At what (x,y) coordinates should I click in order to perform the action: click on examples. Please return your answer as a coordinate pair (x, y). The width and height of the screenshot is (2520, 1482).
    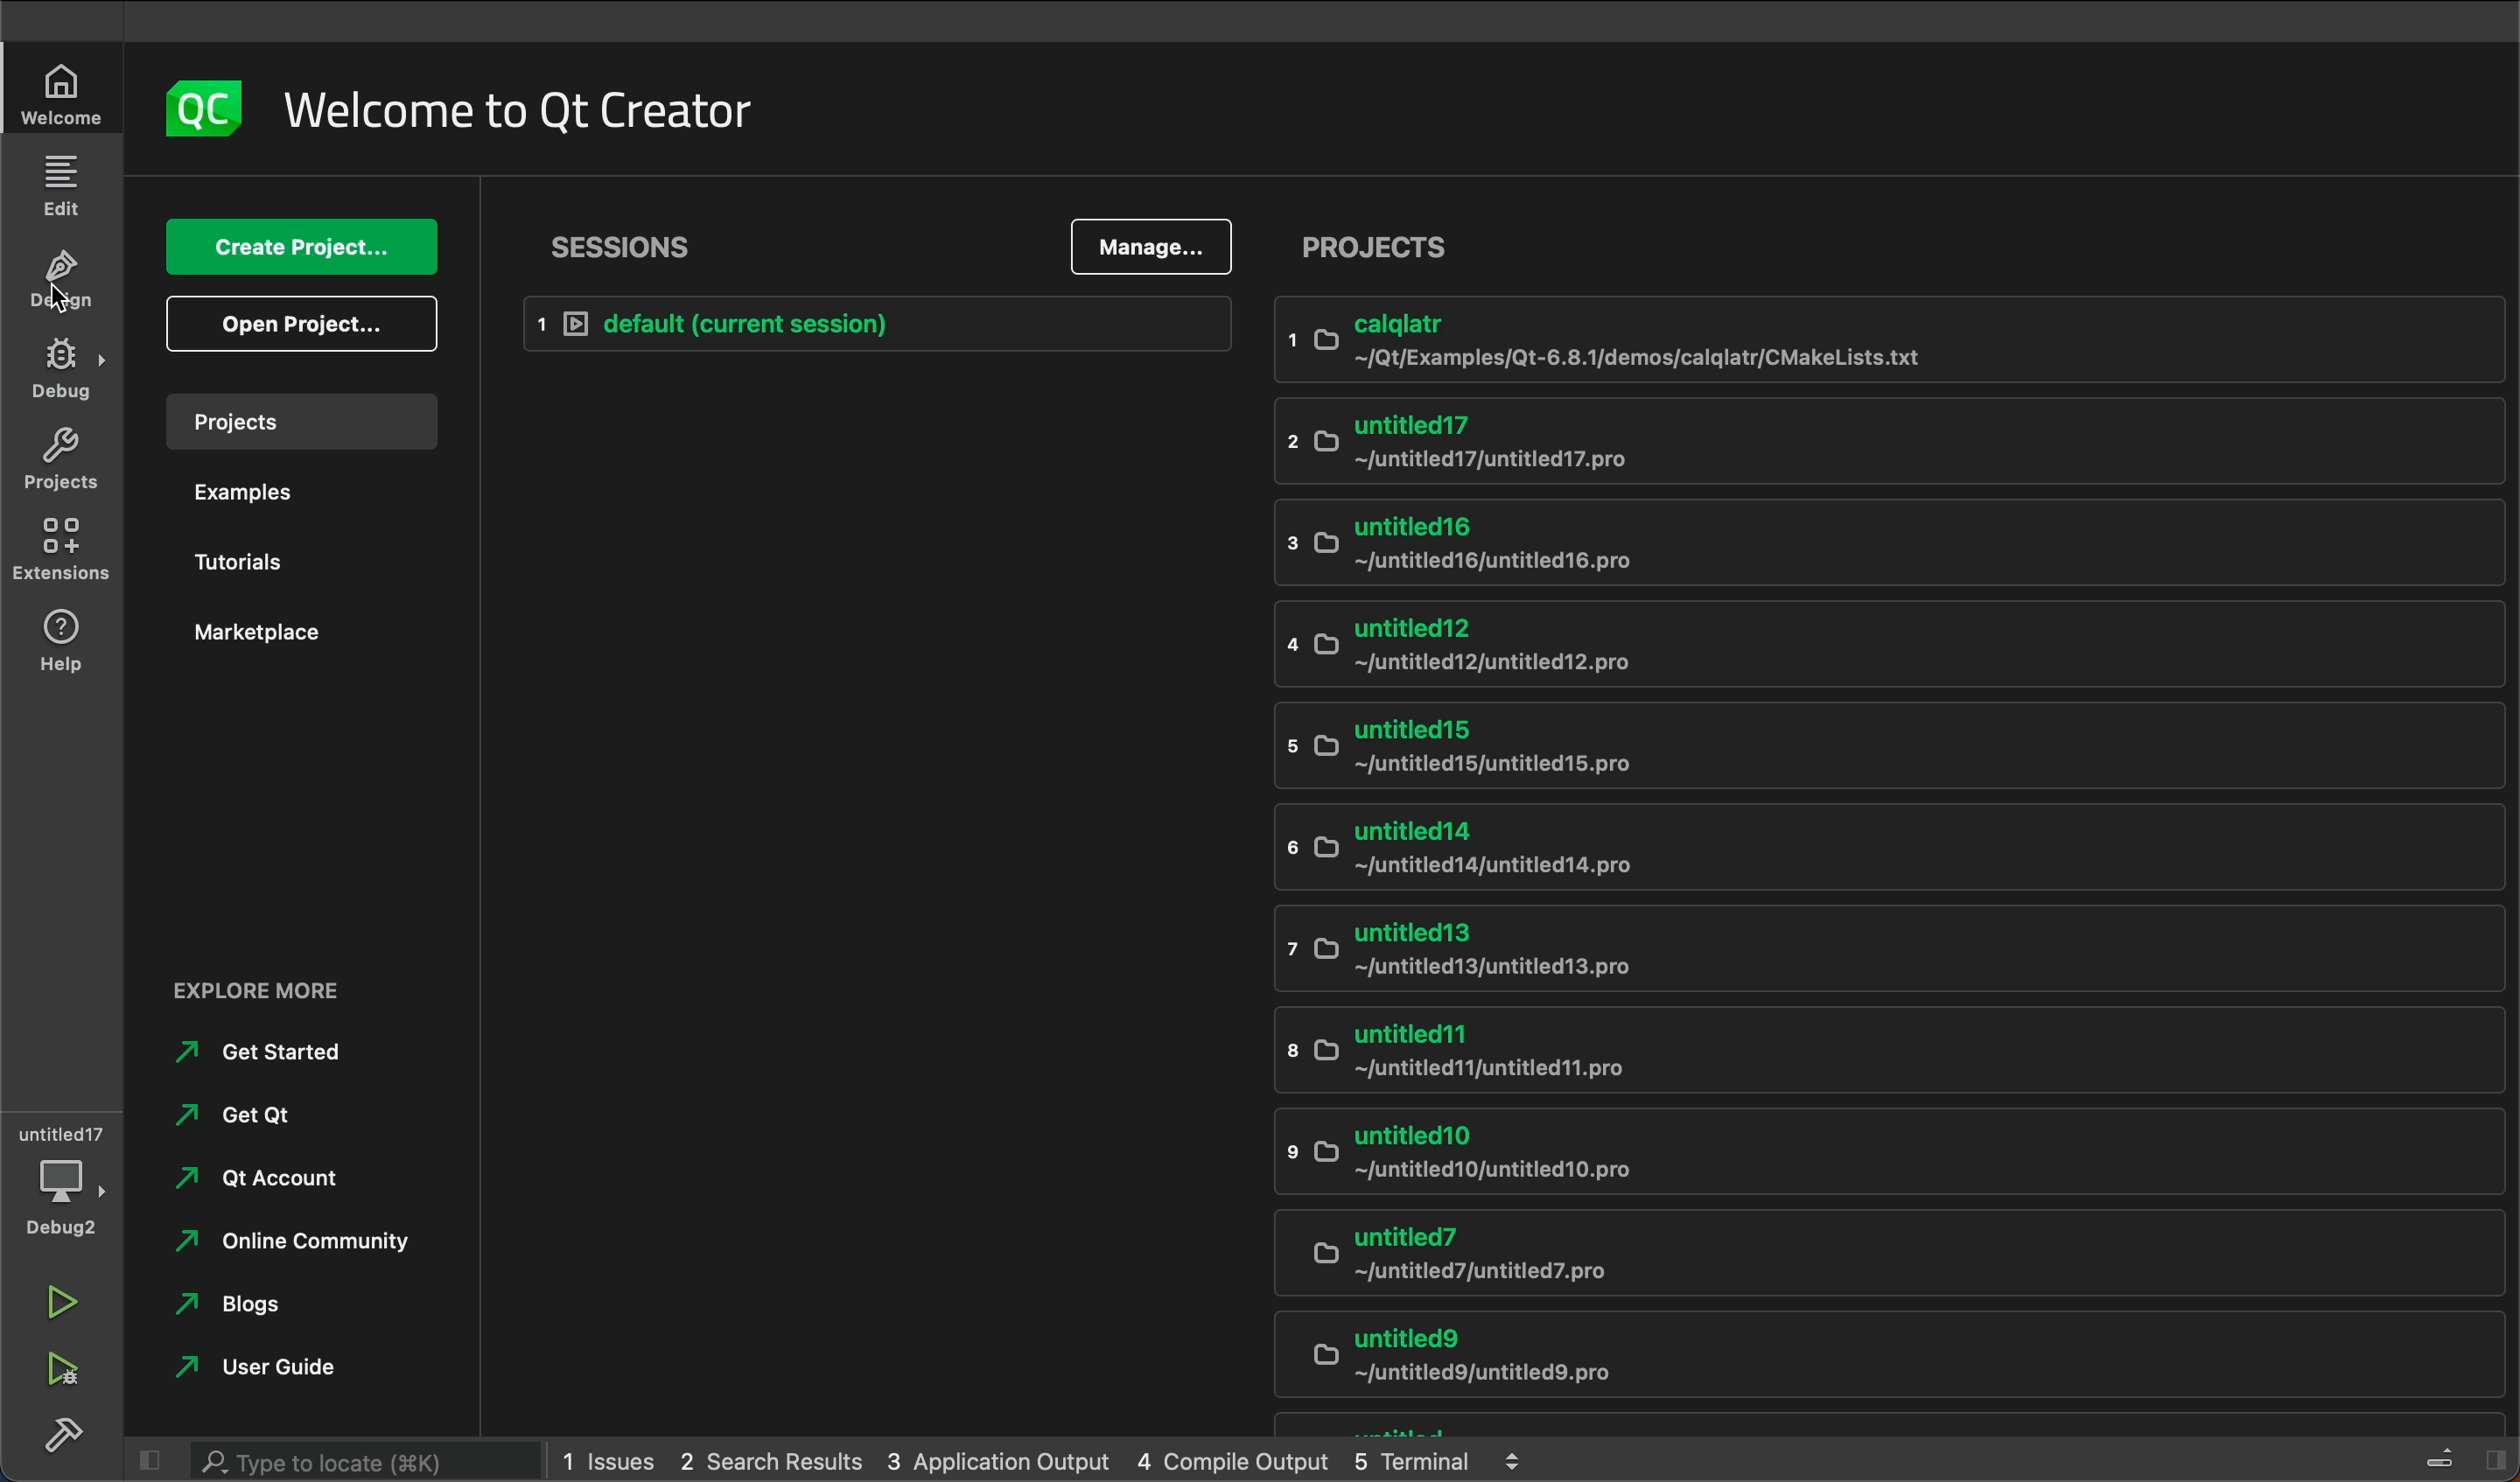
    Looking at the image, I should click on (305, 498).